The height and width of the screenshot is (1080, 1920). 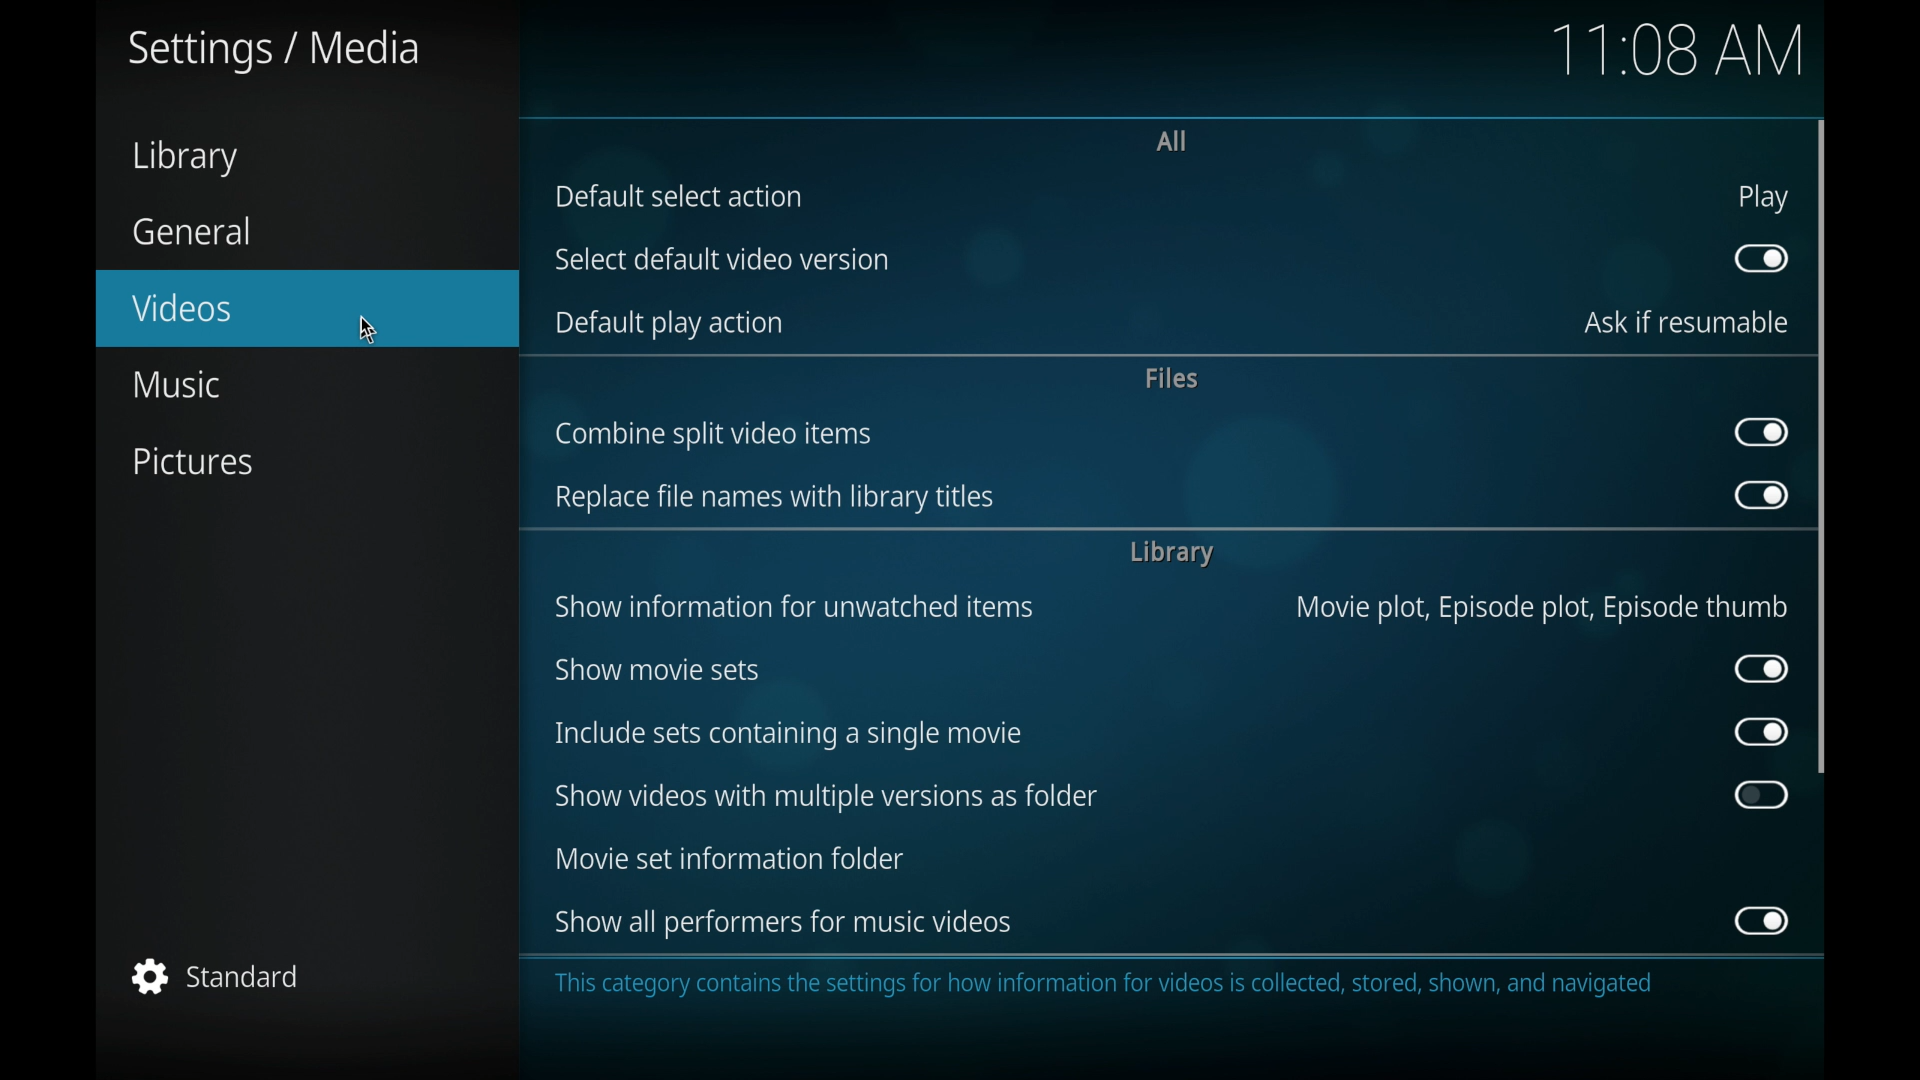 I want to click on toggle button, so click(x=1762, y=495).